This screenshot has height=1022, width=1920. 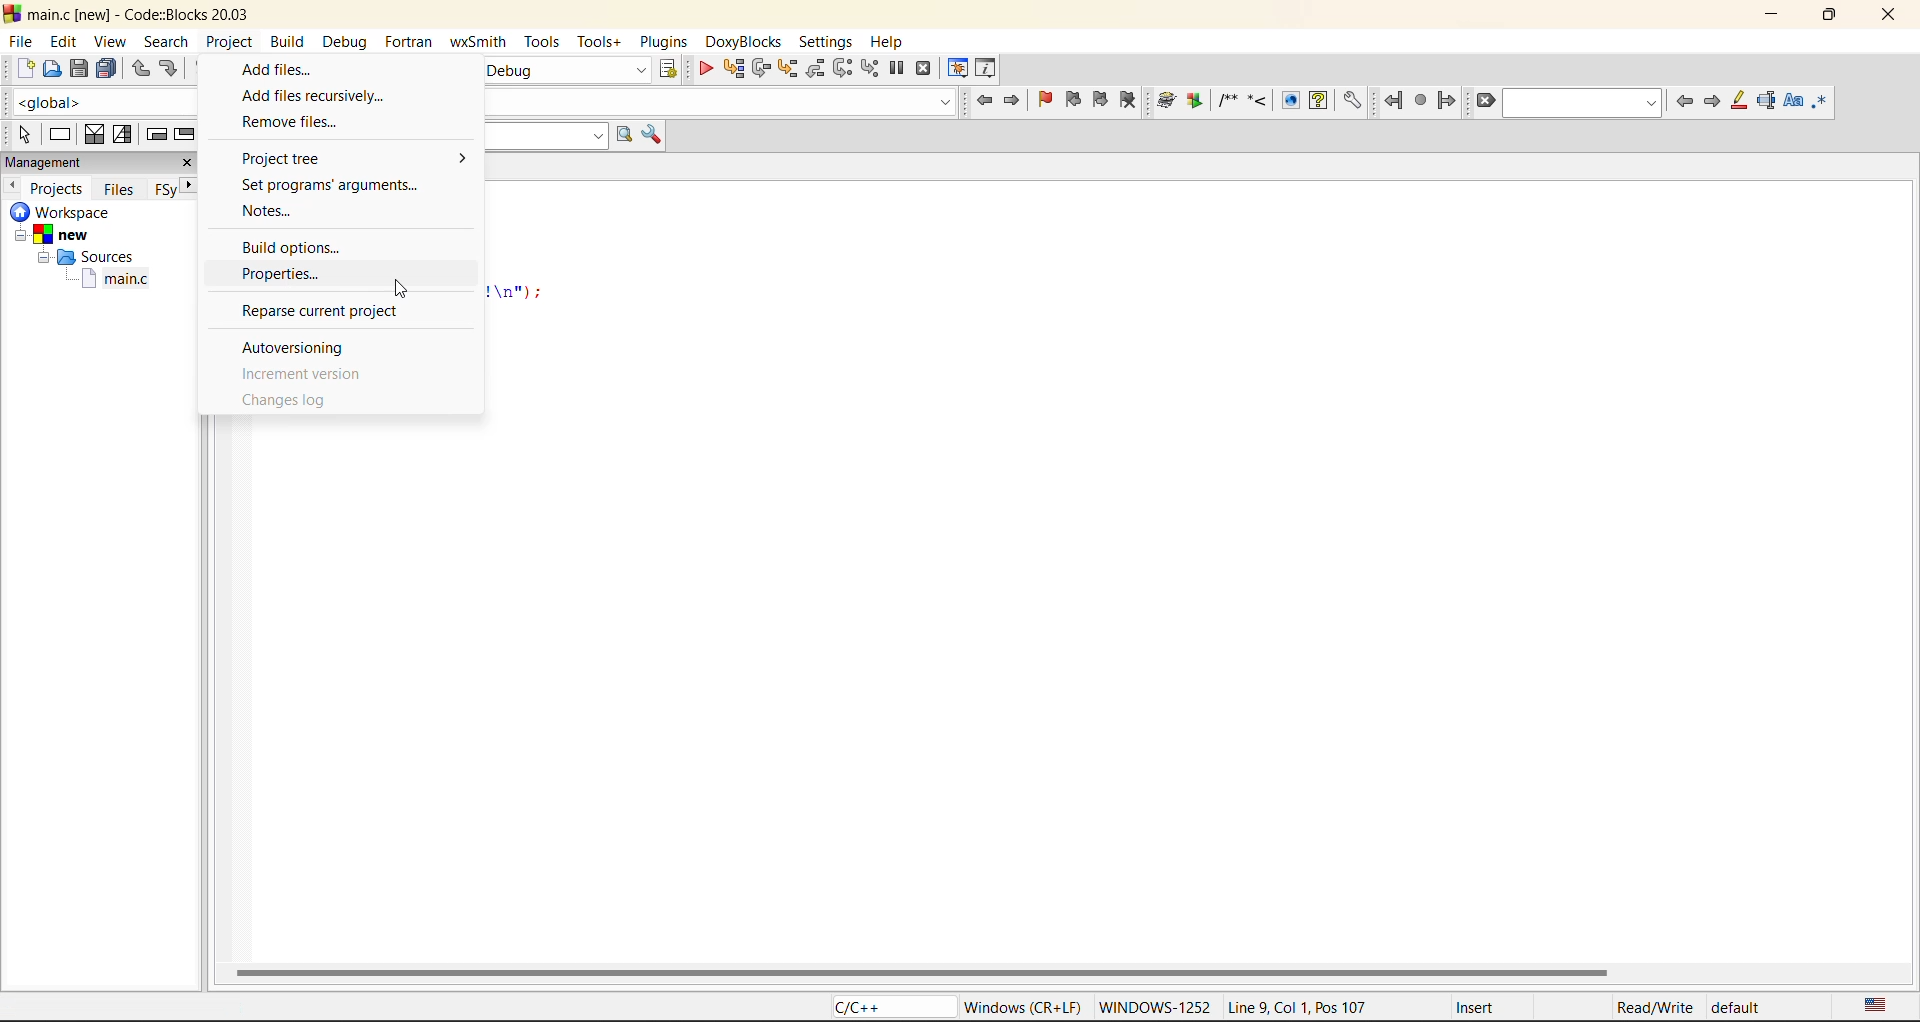 I want to click on help, so click(x=891, y=43).